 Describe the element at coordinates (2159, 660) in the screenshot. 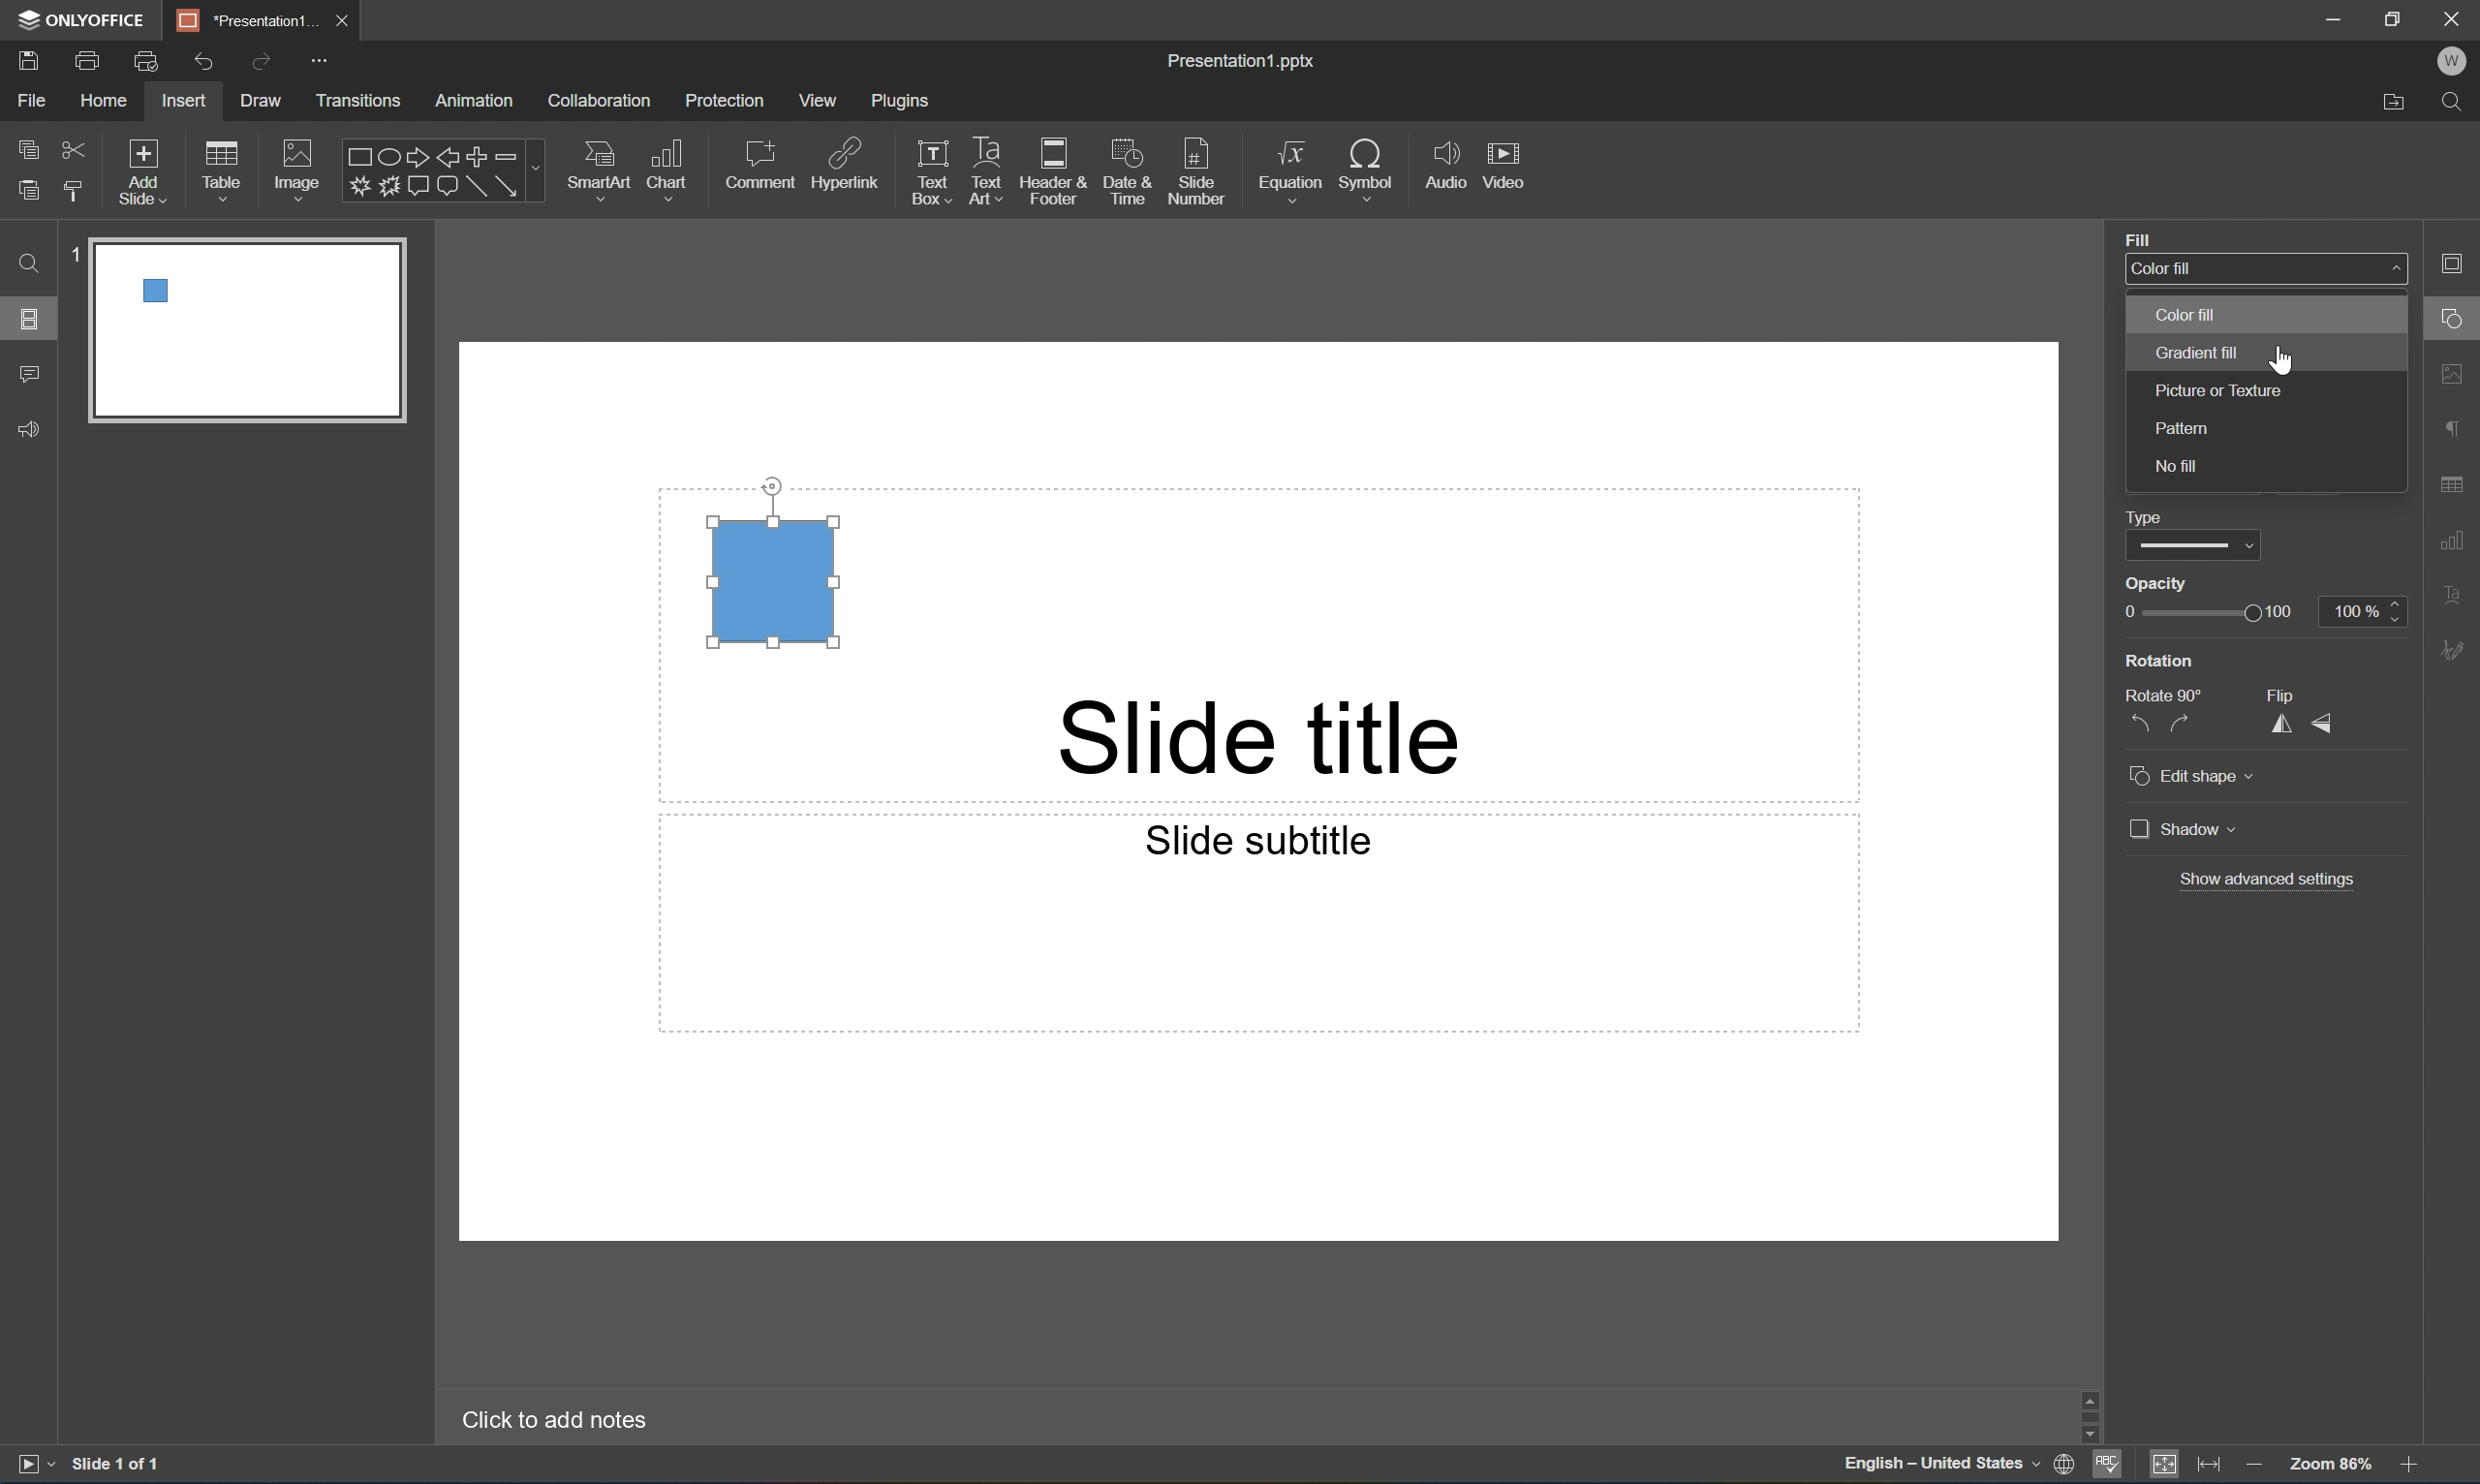

I see `Rotation` at that location.